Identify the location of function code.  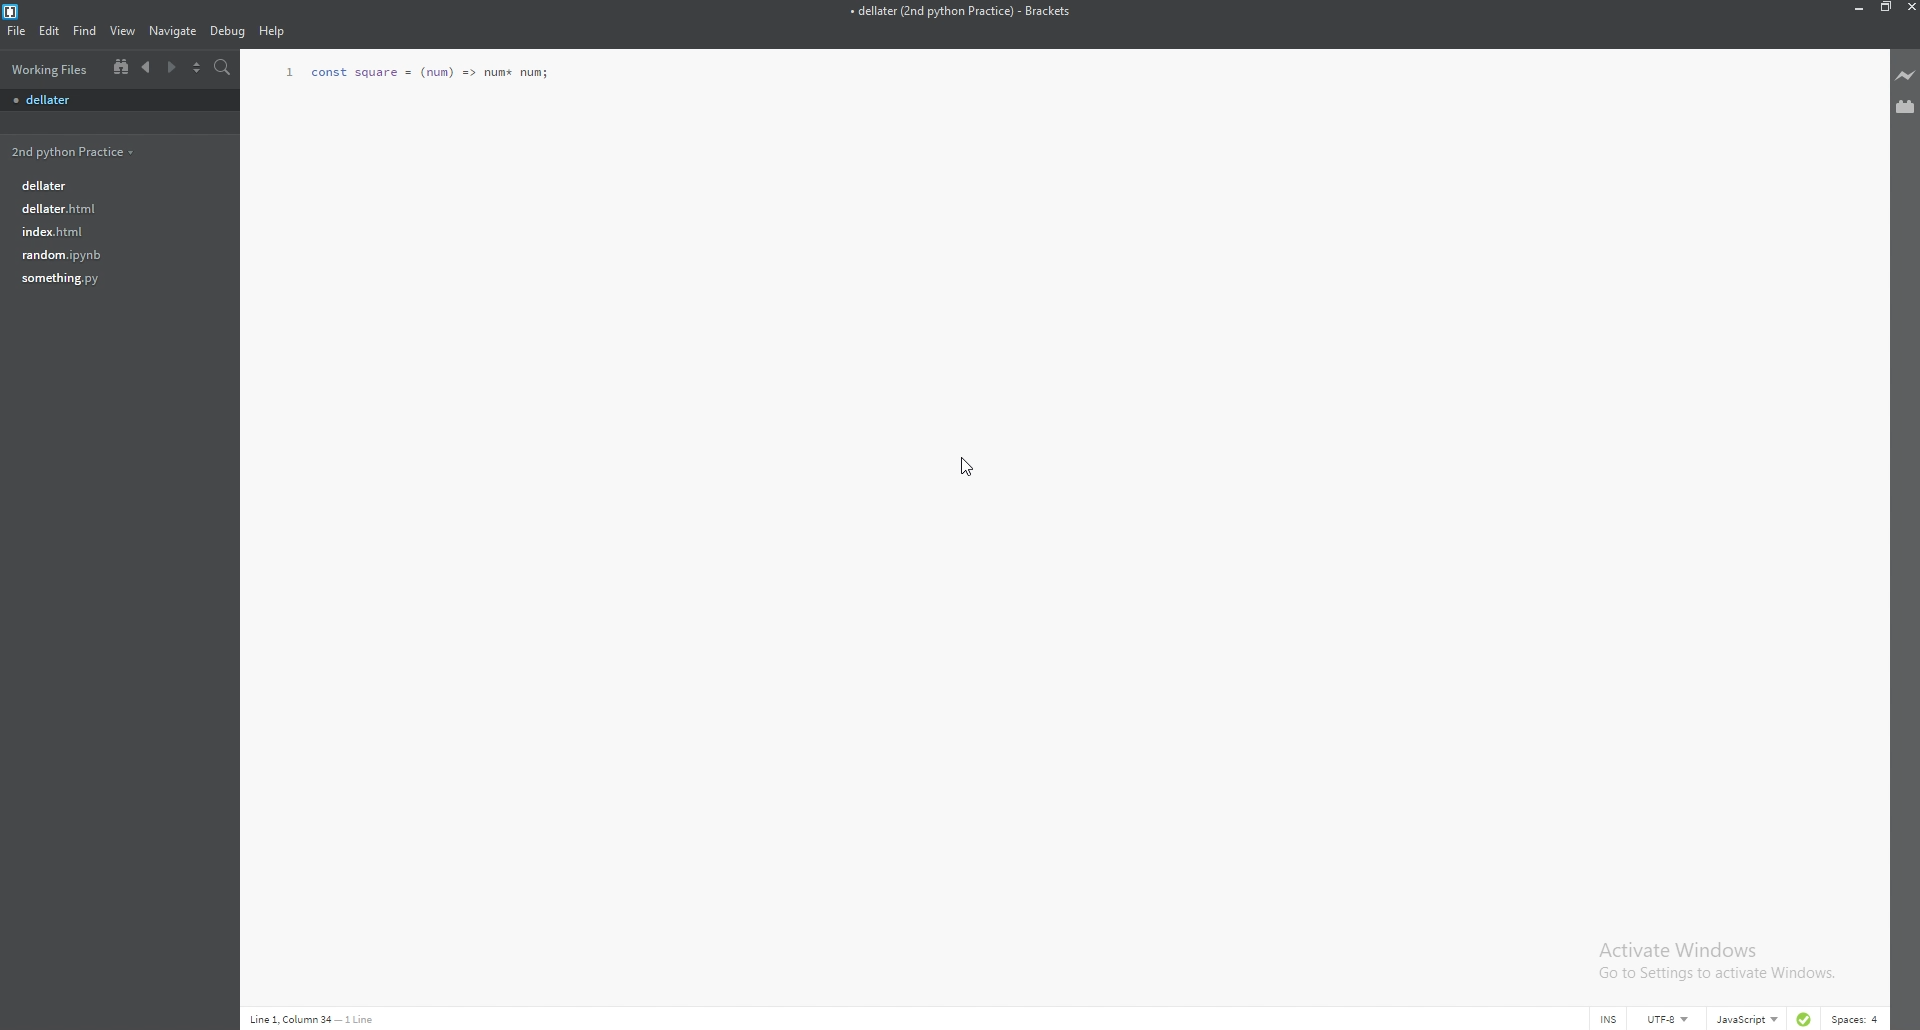
(422, 72).